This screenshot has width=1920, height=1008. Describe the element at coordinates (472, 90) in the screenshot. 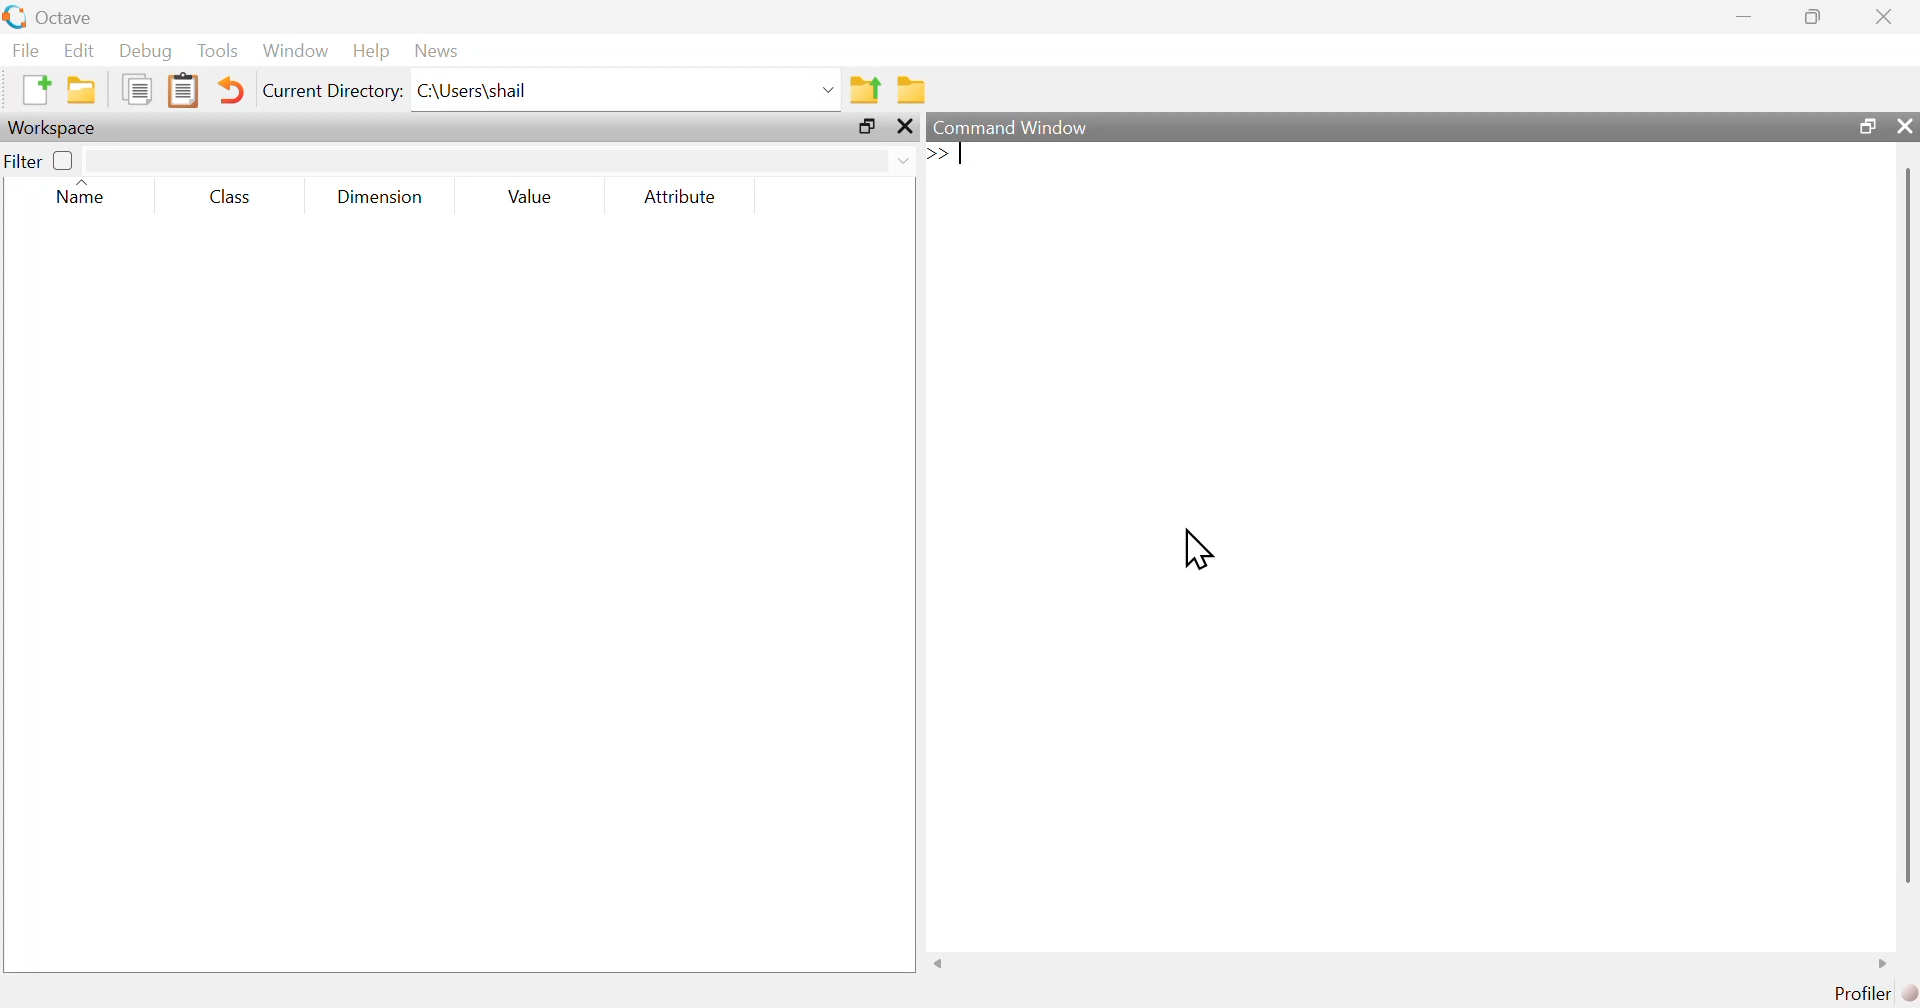

I see `C:\Users\shail` at that location.